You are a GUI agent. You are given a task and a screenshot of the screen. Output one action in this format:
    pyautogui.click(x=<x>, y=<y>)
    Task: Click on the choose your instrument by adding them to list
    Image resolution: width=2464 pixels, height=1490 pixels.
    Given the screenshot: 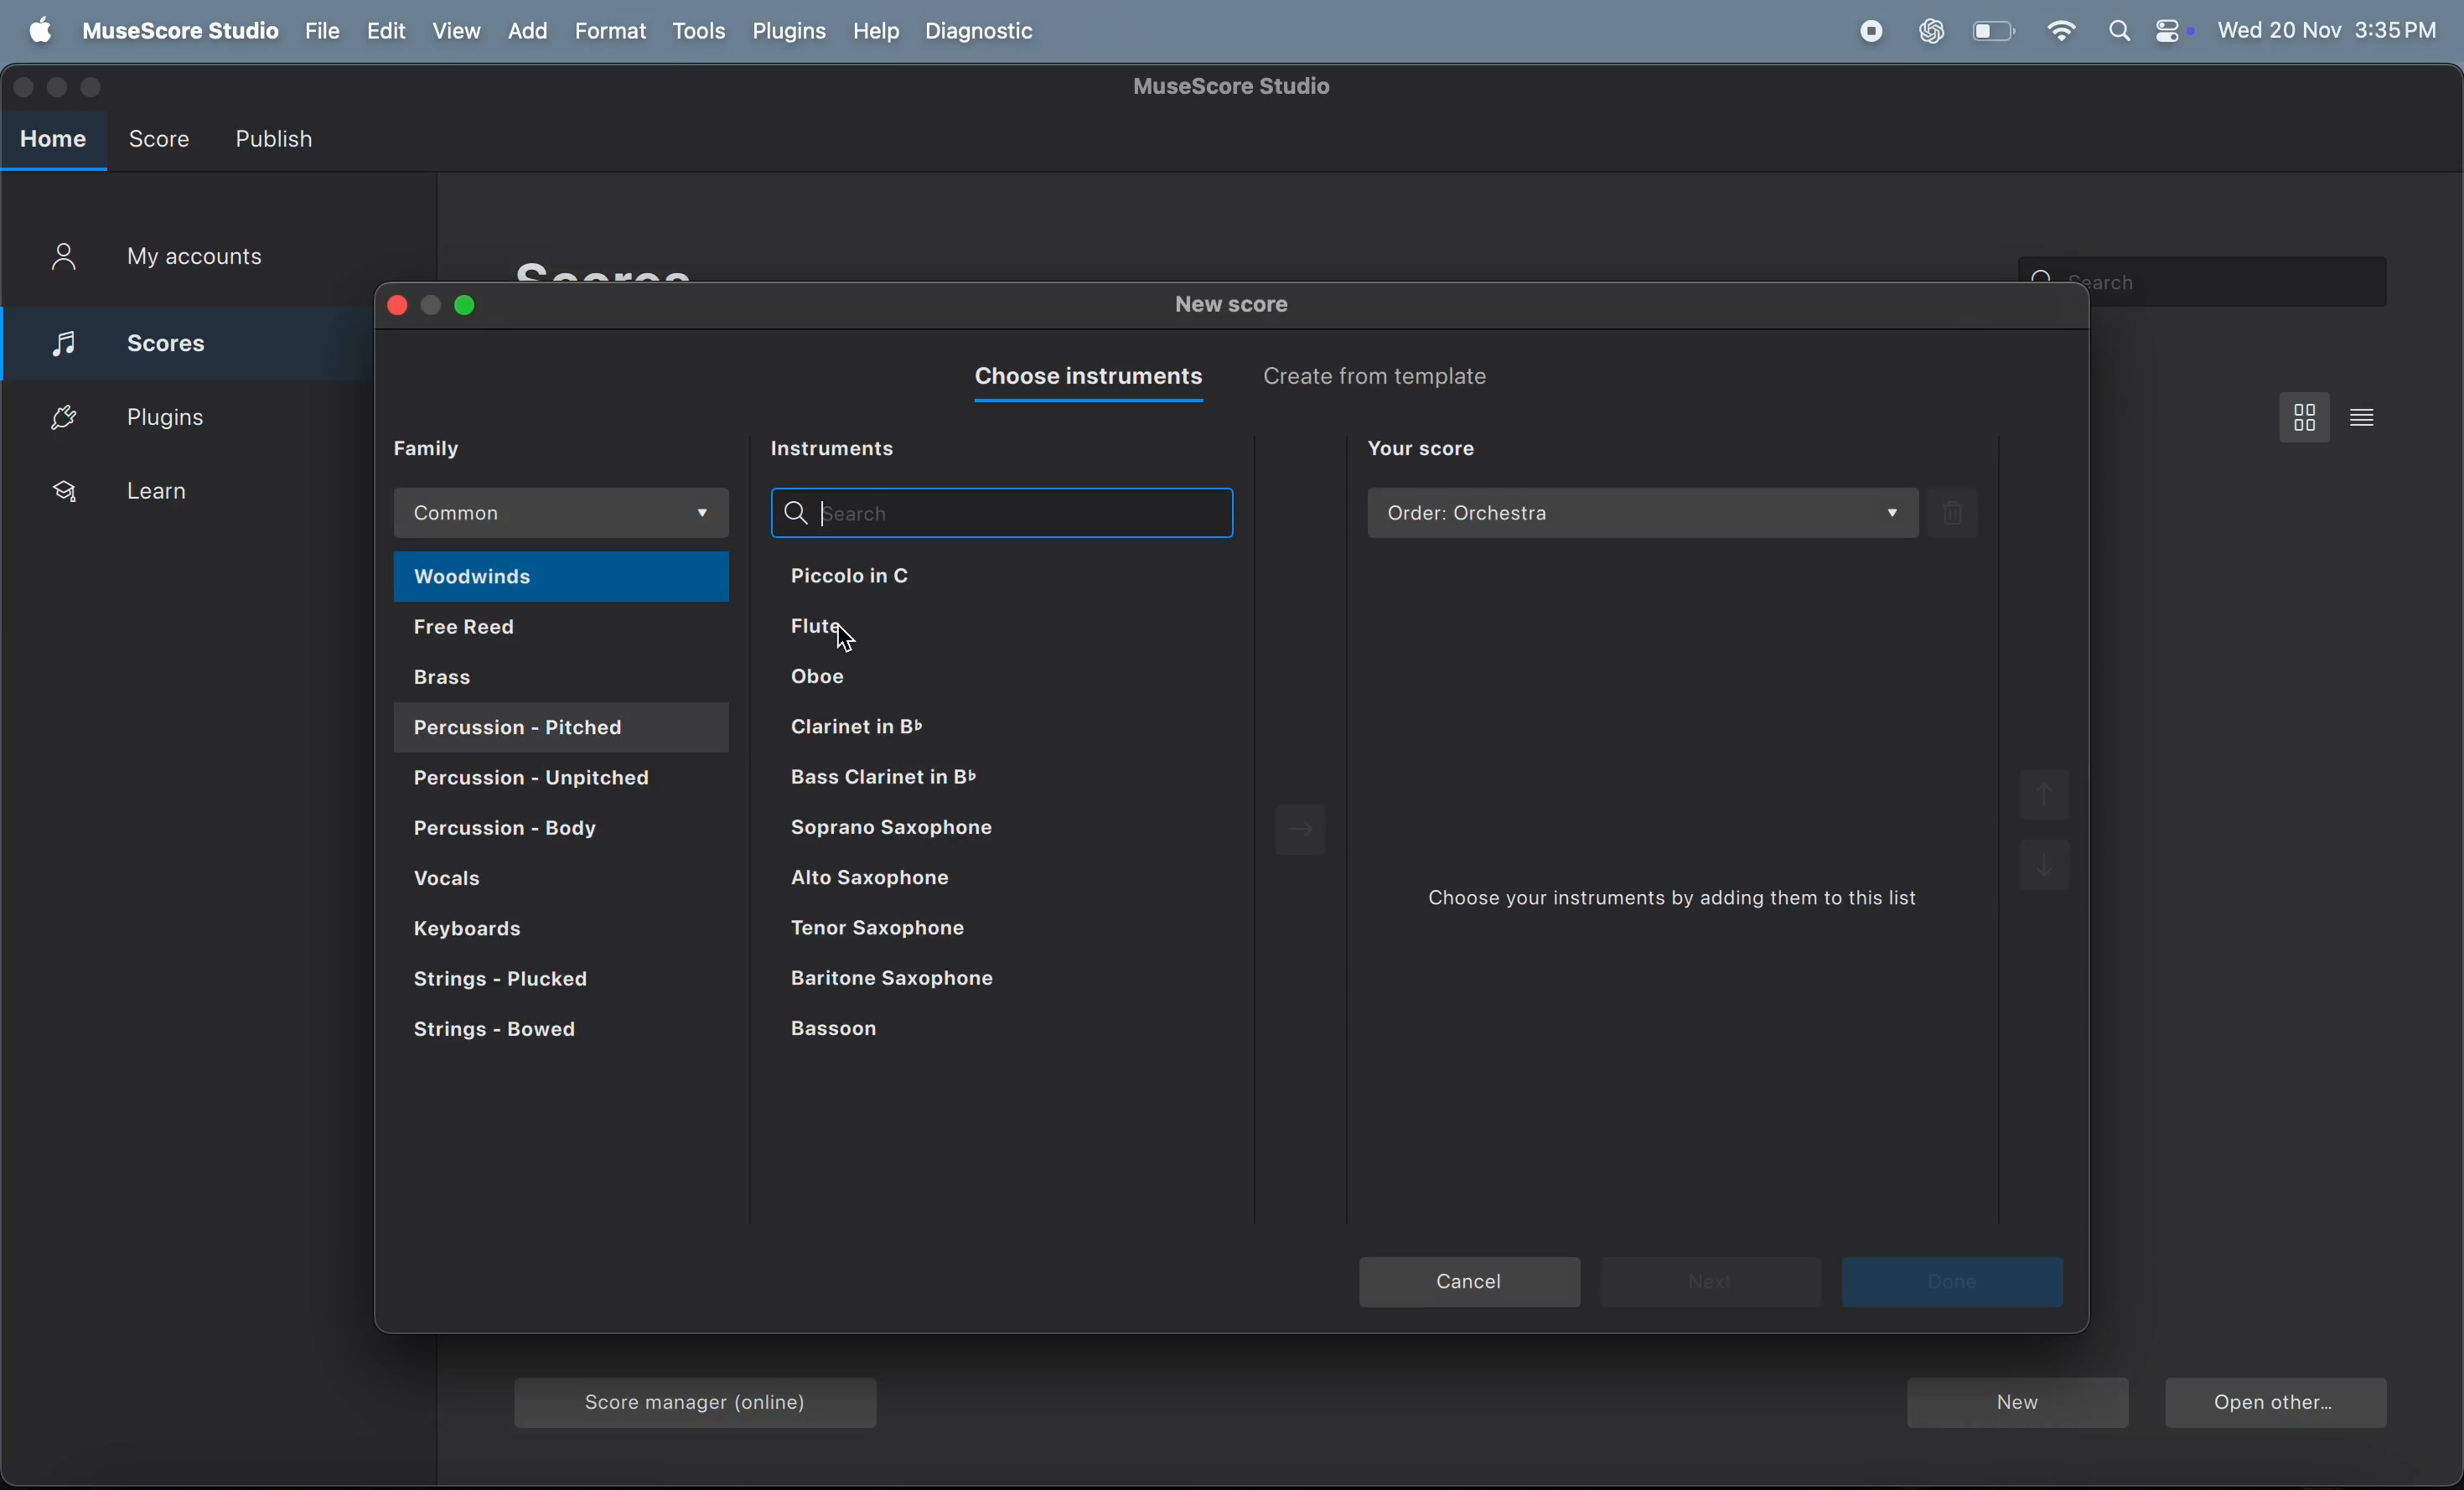 What is the action you would take?
    pyautogui.click(x=1685, y=905)
    